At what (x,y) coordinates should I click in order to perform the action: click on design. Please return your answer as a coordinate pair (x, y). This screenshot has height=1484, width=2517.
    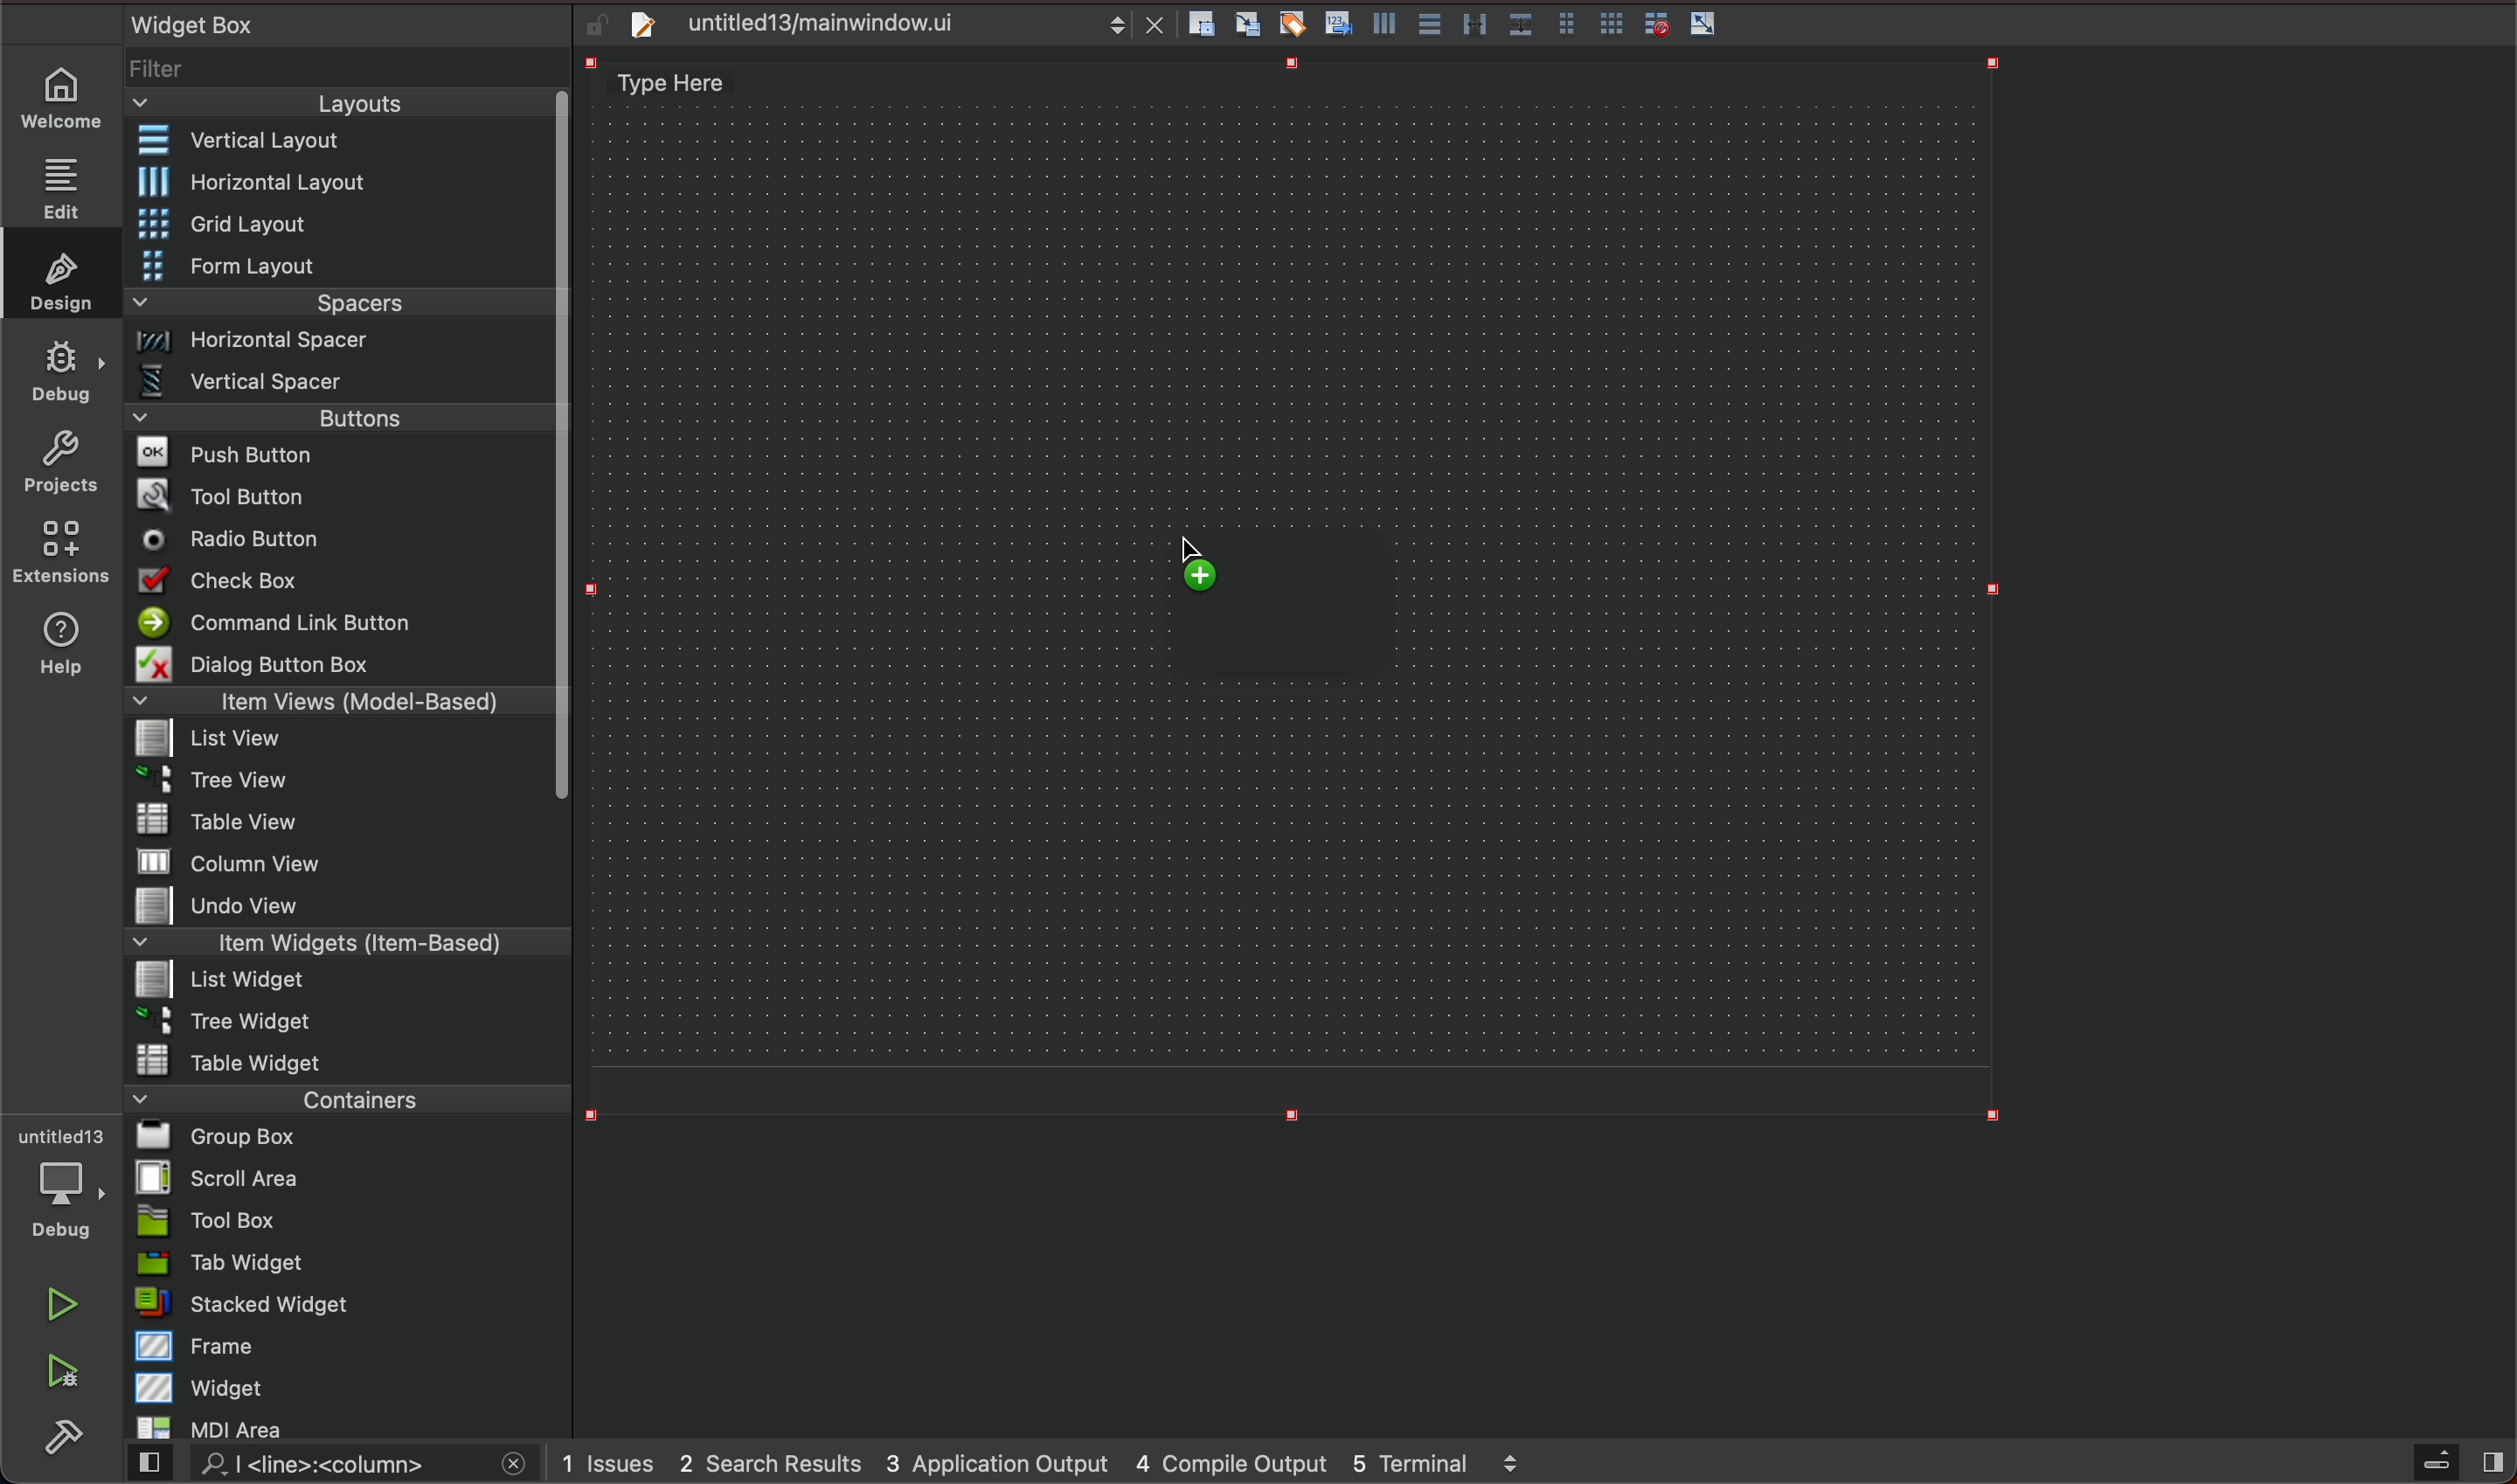
    Looking at the image, I should click on (59, 274).